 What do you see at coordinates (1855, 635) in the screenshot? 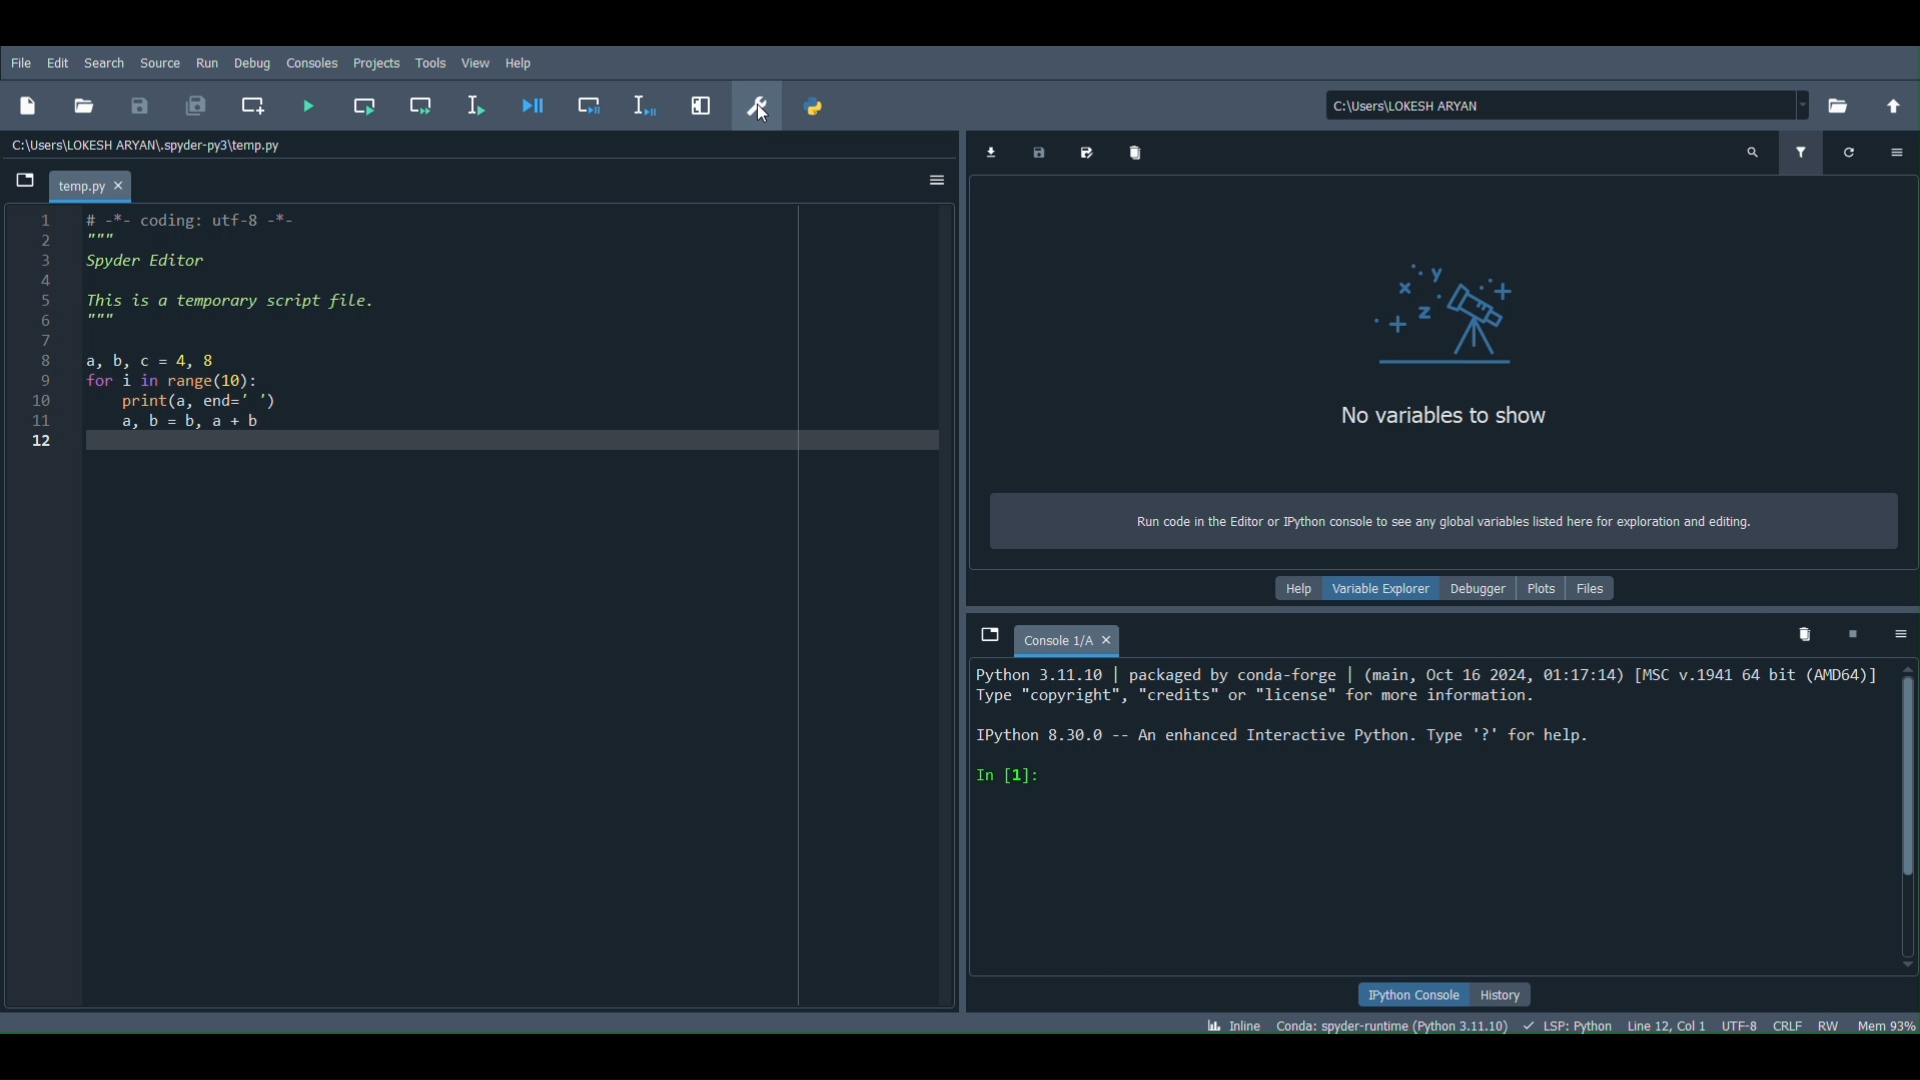
I see `Interrupt kernel` at bounding box center [1855, 635].